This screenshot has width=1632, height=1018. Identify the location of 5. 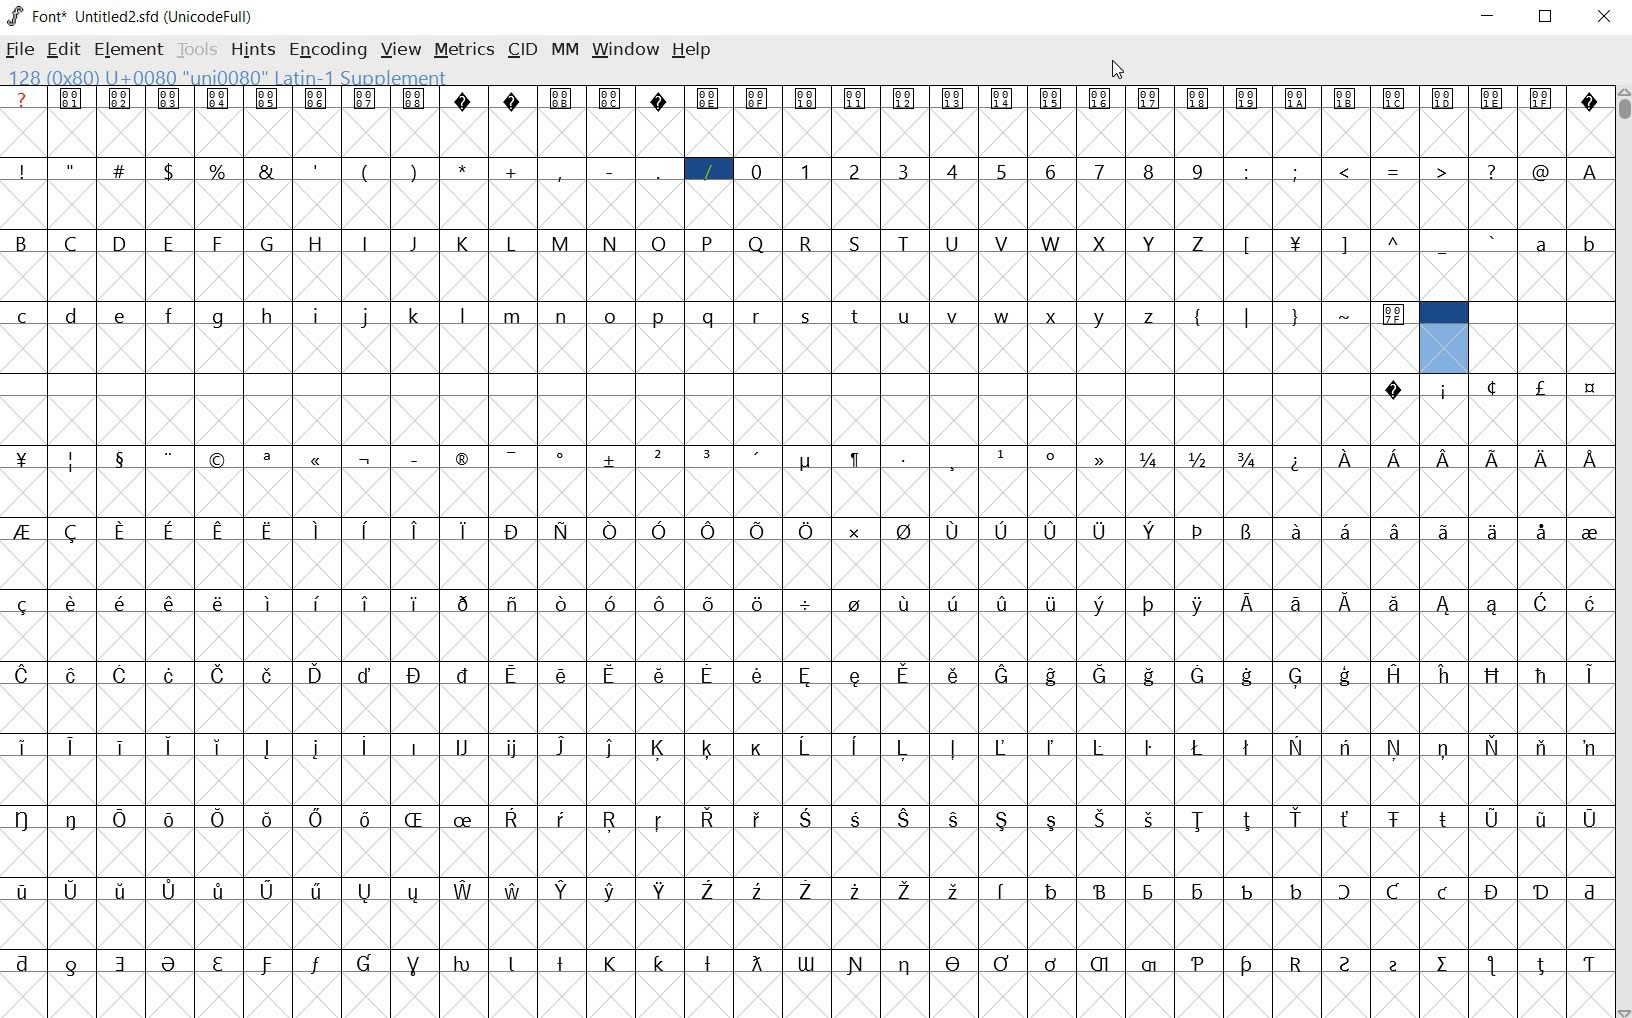
(1005, 170).